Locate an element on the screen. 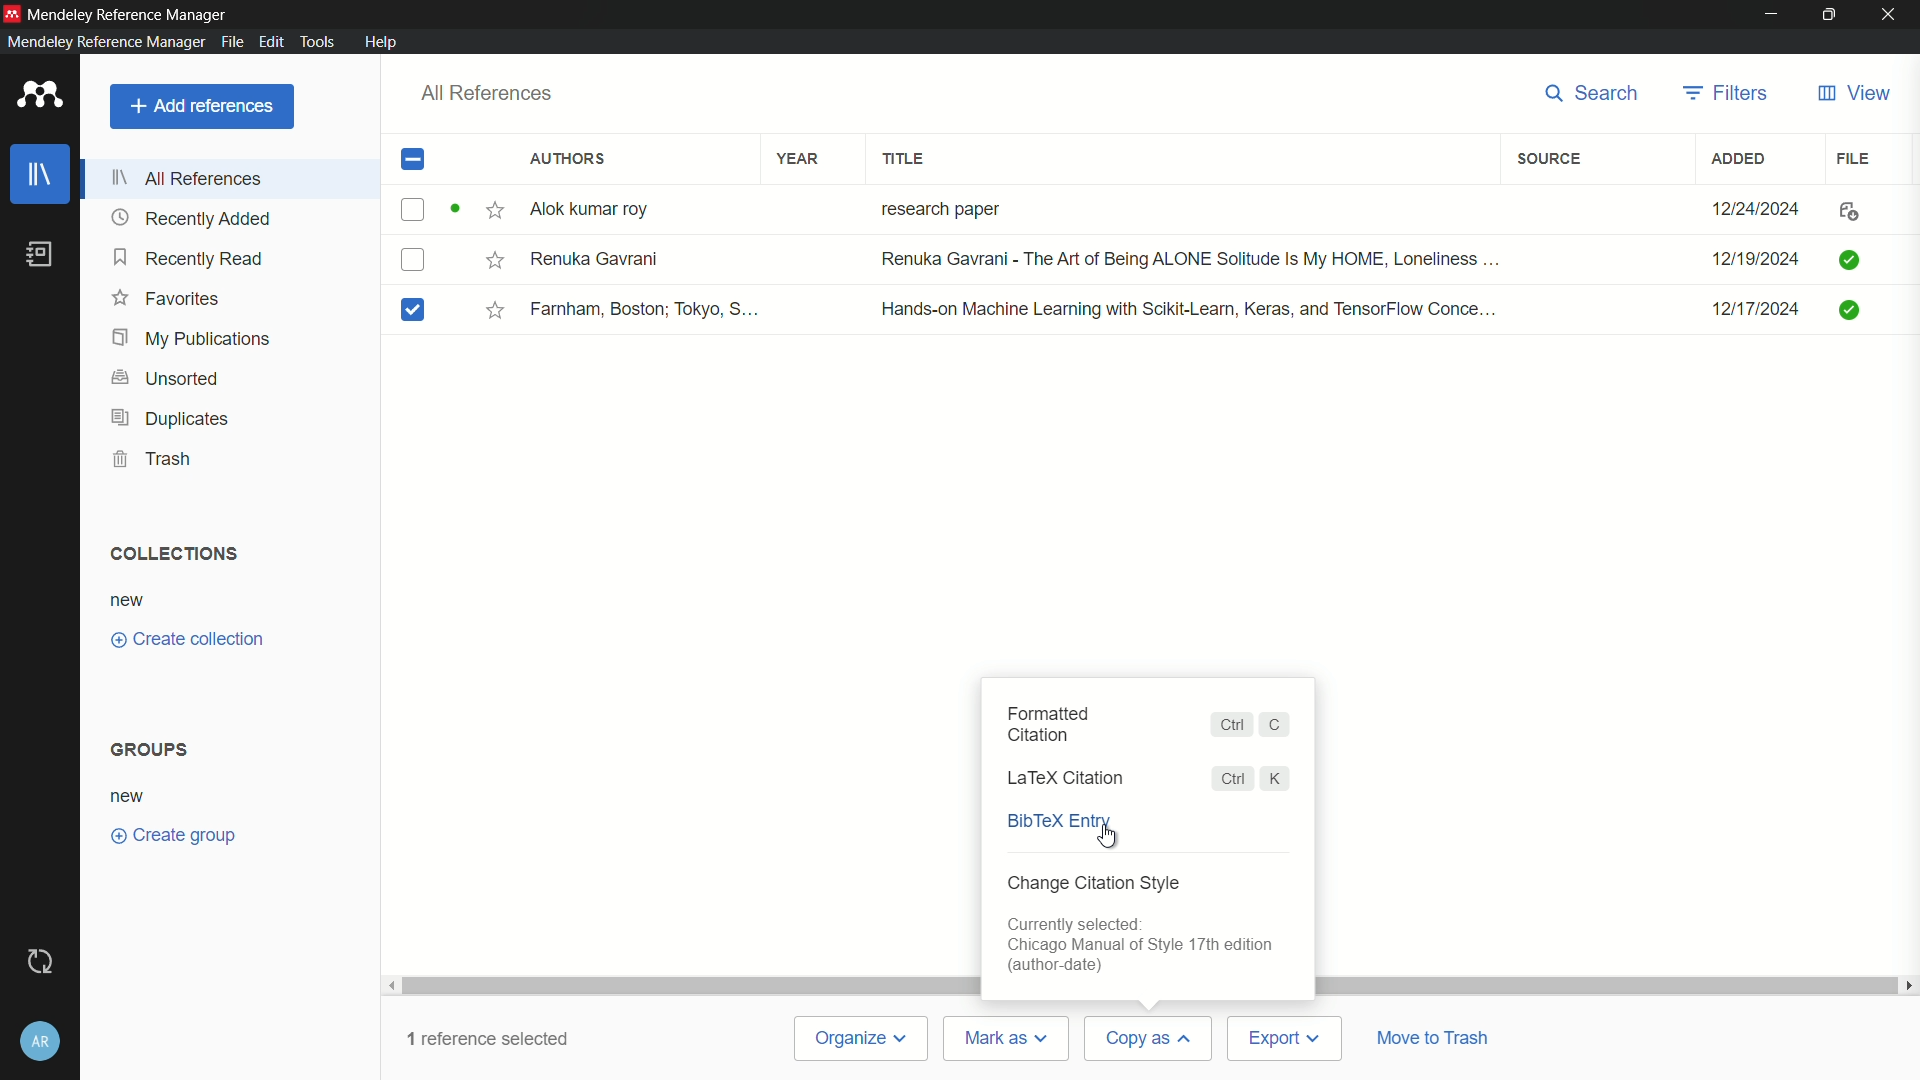 This screenshot has height=1080, width=1920. book is located at coordinates (40, 255).